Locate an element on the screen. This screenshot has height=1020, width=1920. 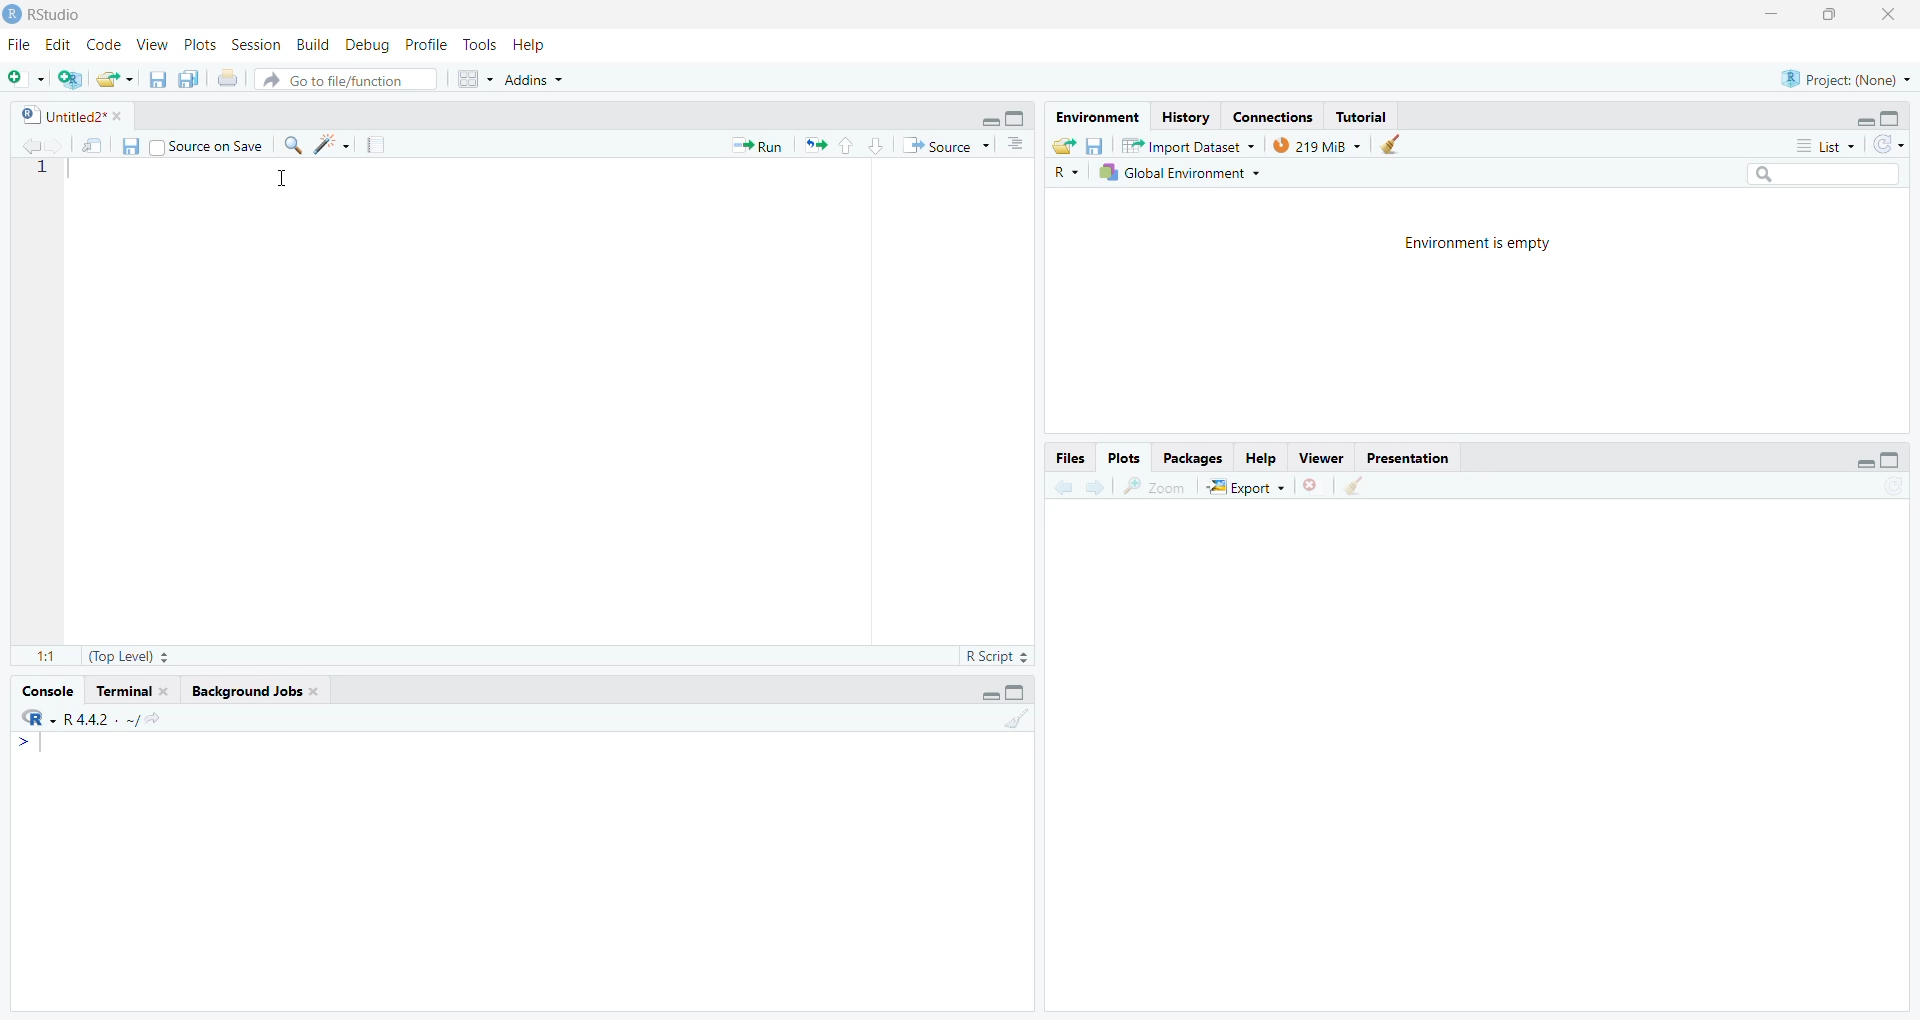
Create Project is located at coordinates (69, 79).